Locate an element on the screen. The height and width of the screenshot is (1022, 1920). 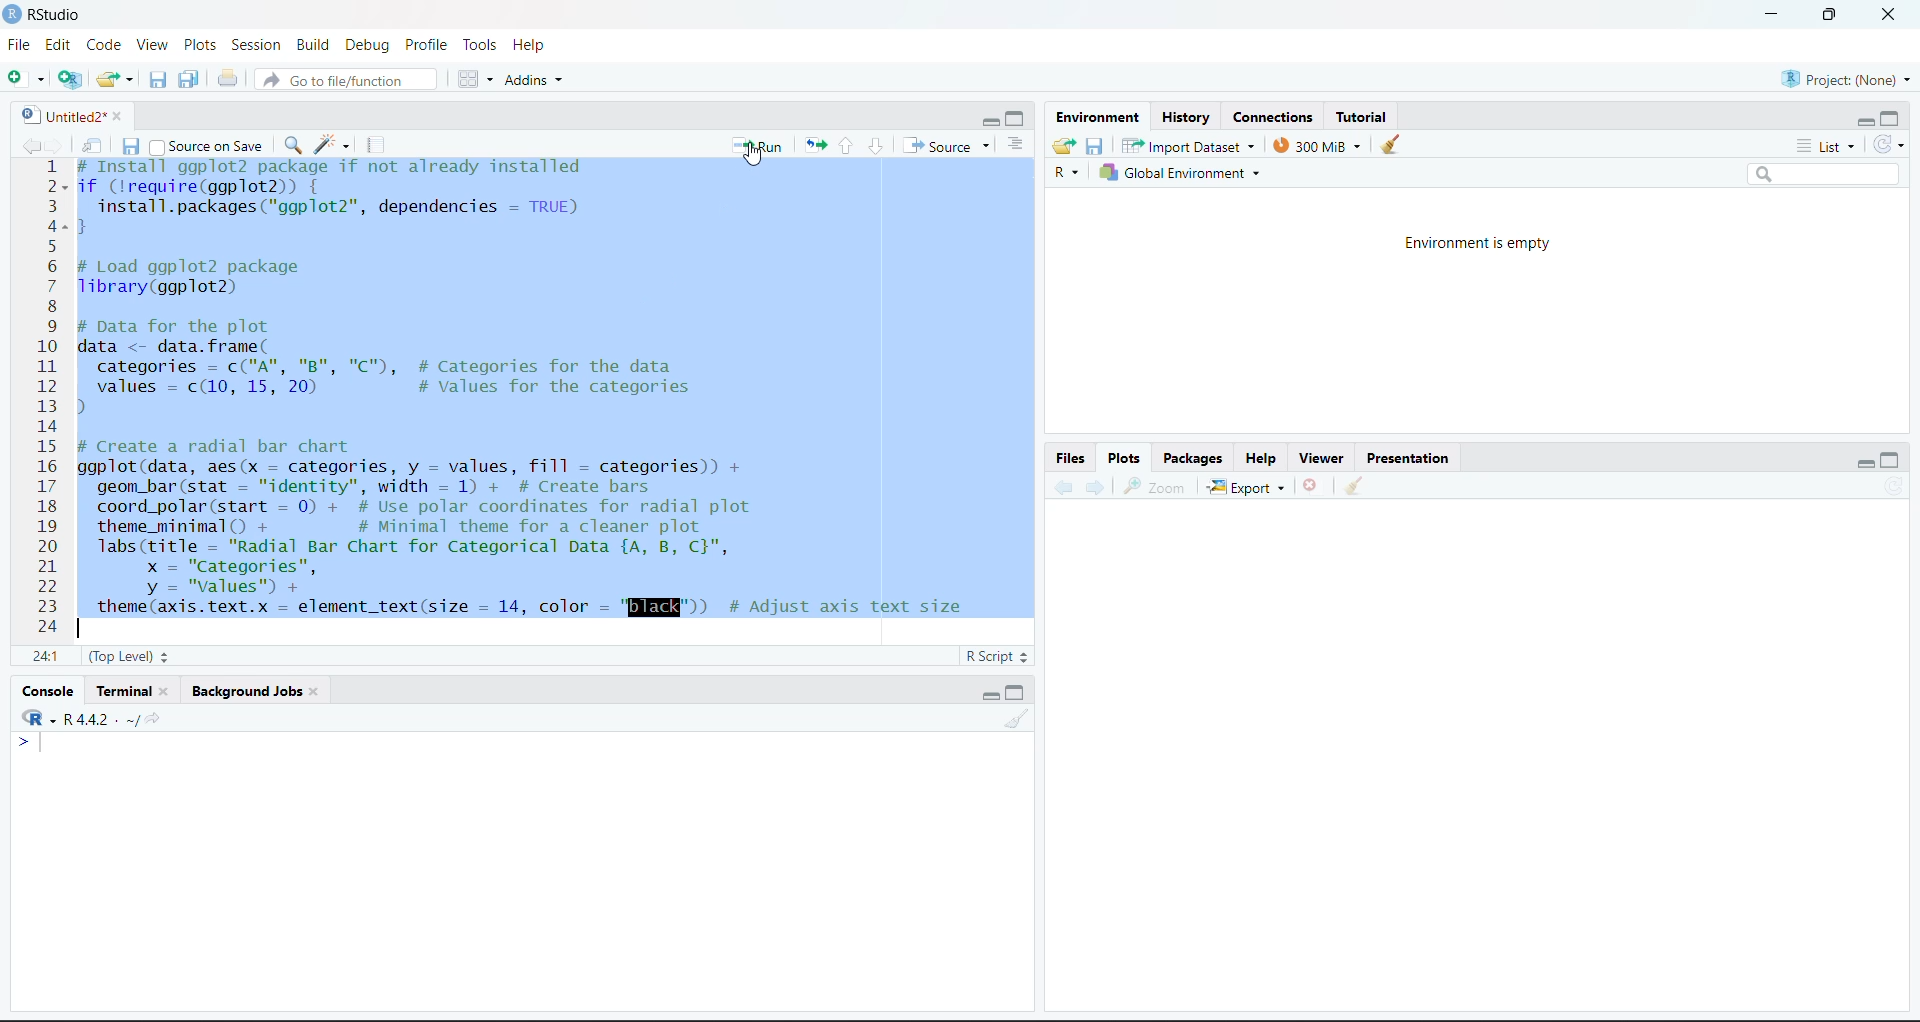
save is located at coordinates (1095, 145).